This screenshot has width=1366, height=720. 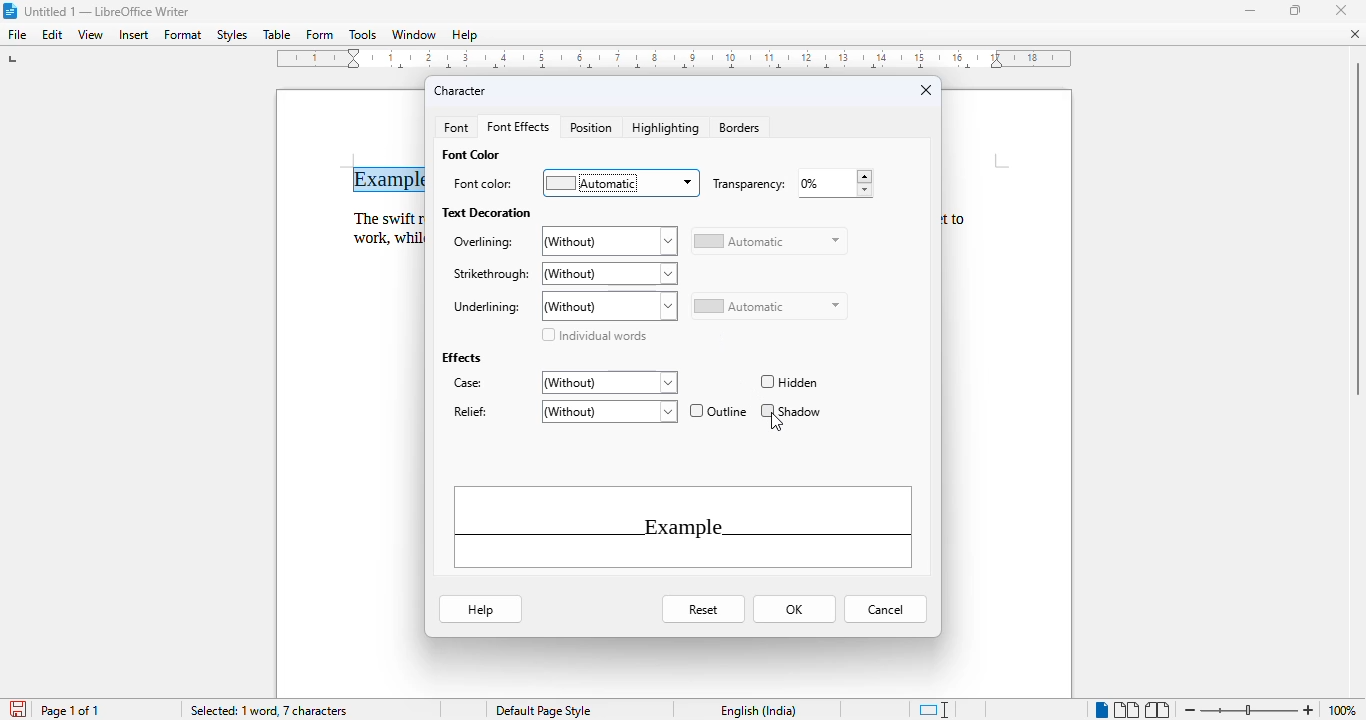 What do you see at coordinates (1251, 11) in the screenshot?
I see `minimize` at bounding box center [1251, 11].